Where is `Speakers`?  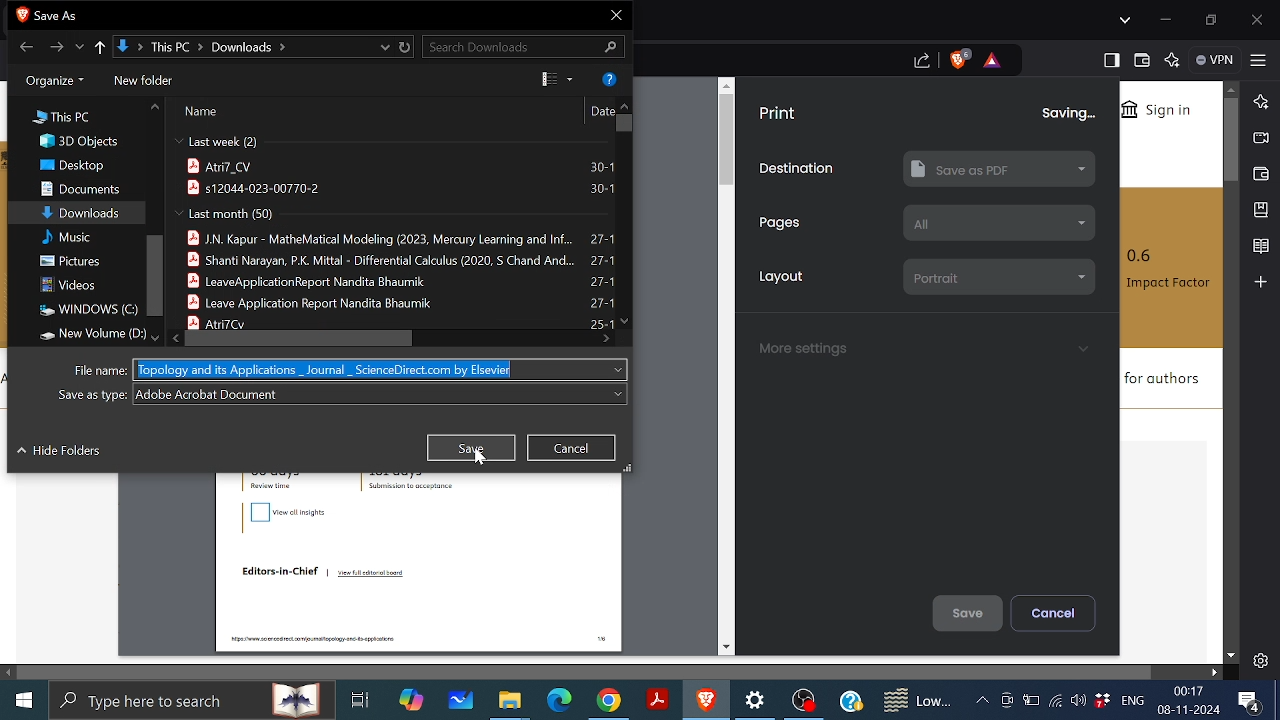 Speakers is located at coordinates (1076, 700).